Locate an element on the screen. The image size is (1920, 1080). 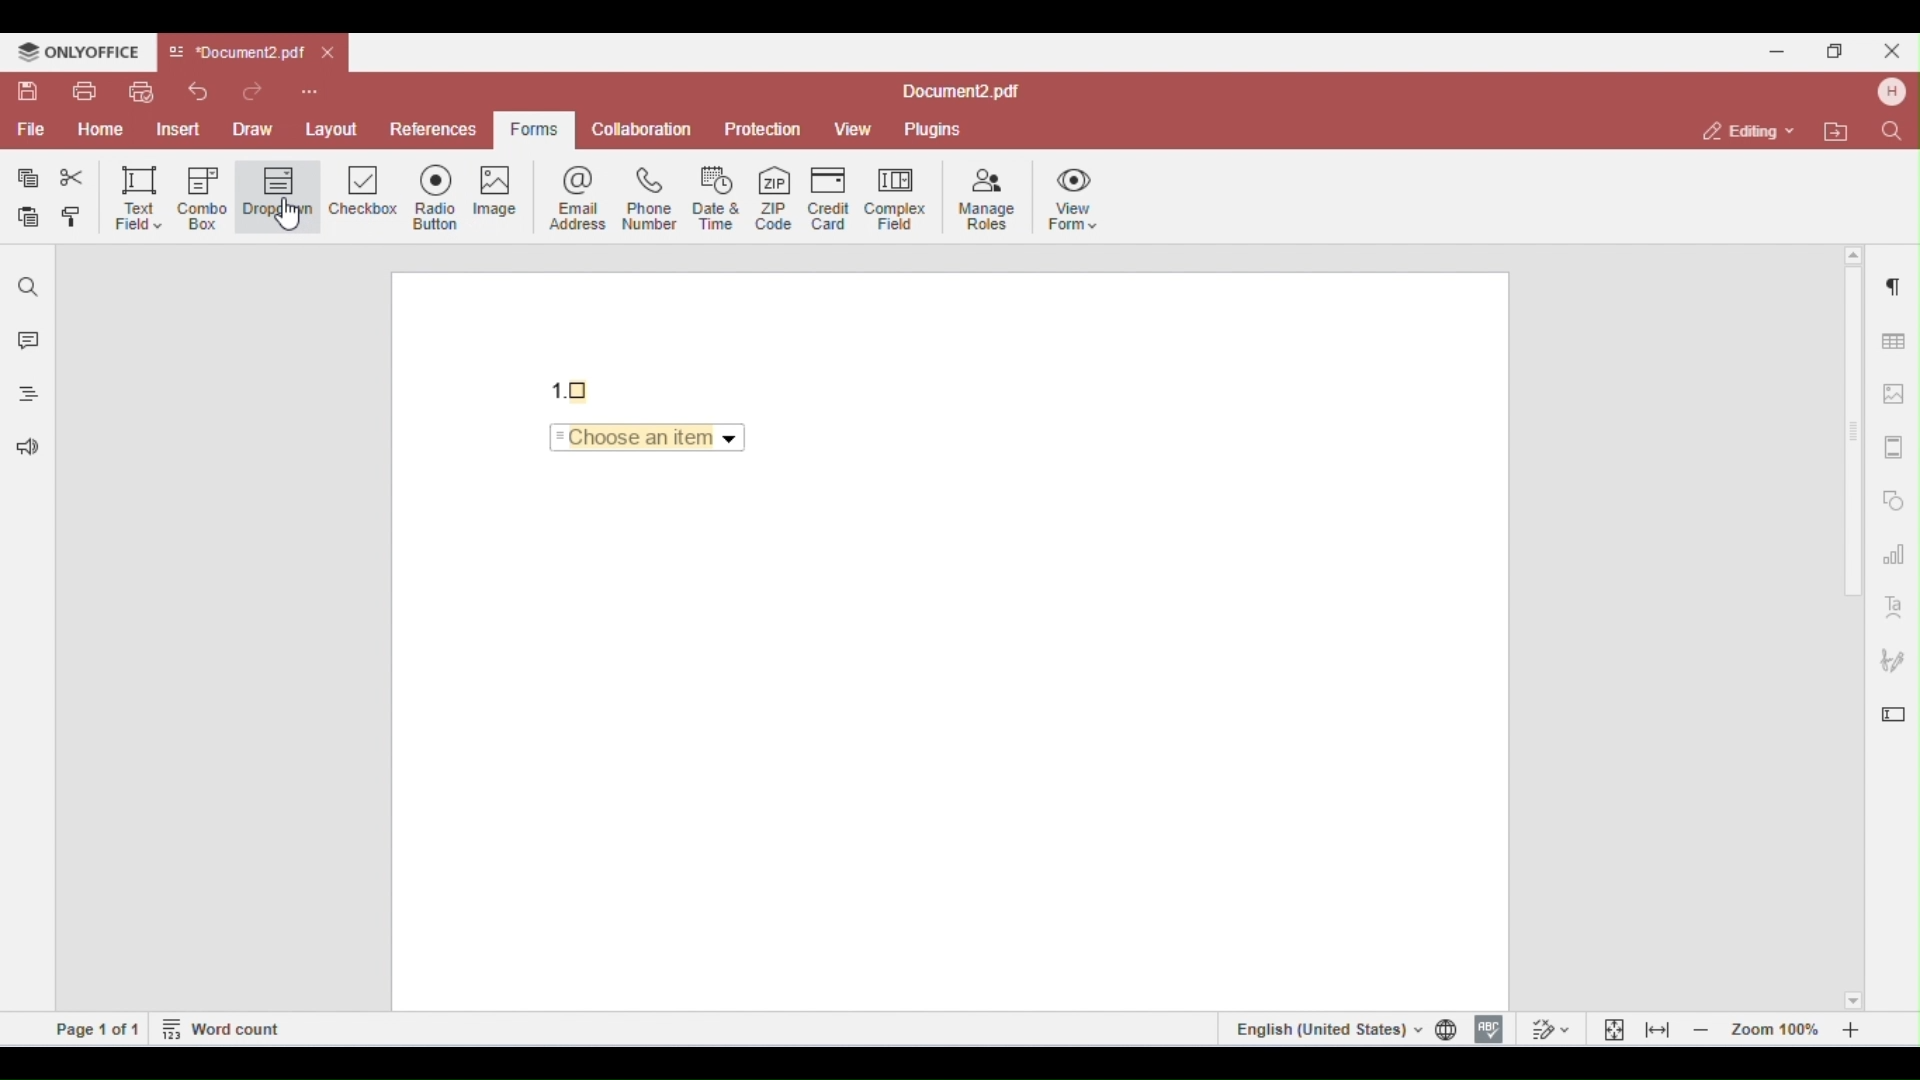
checkbox appeared is located at coordinates (576, 386).